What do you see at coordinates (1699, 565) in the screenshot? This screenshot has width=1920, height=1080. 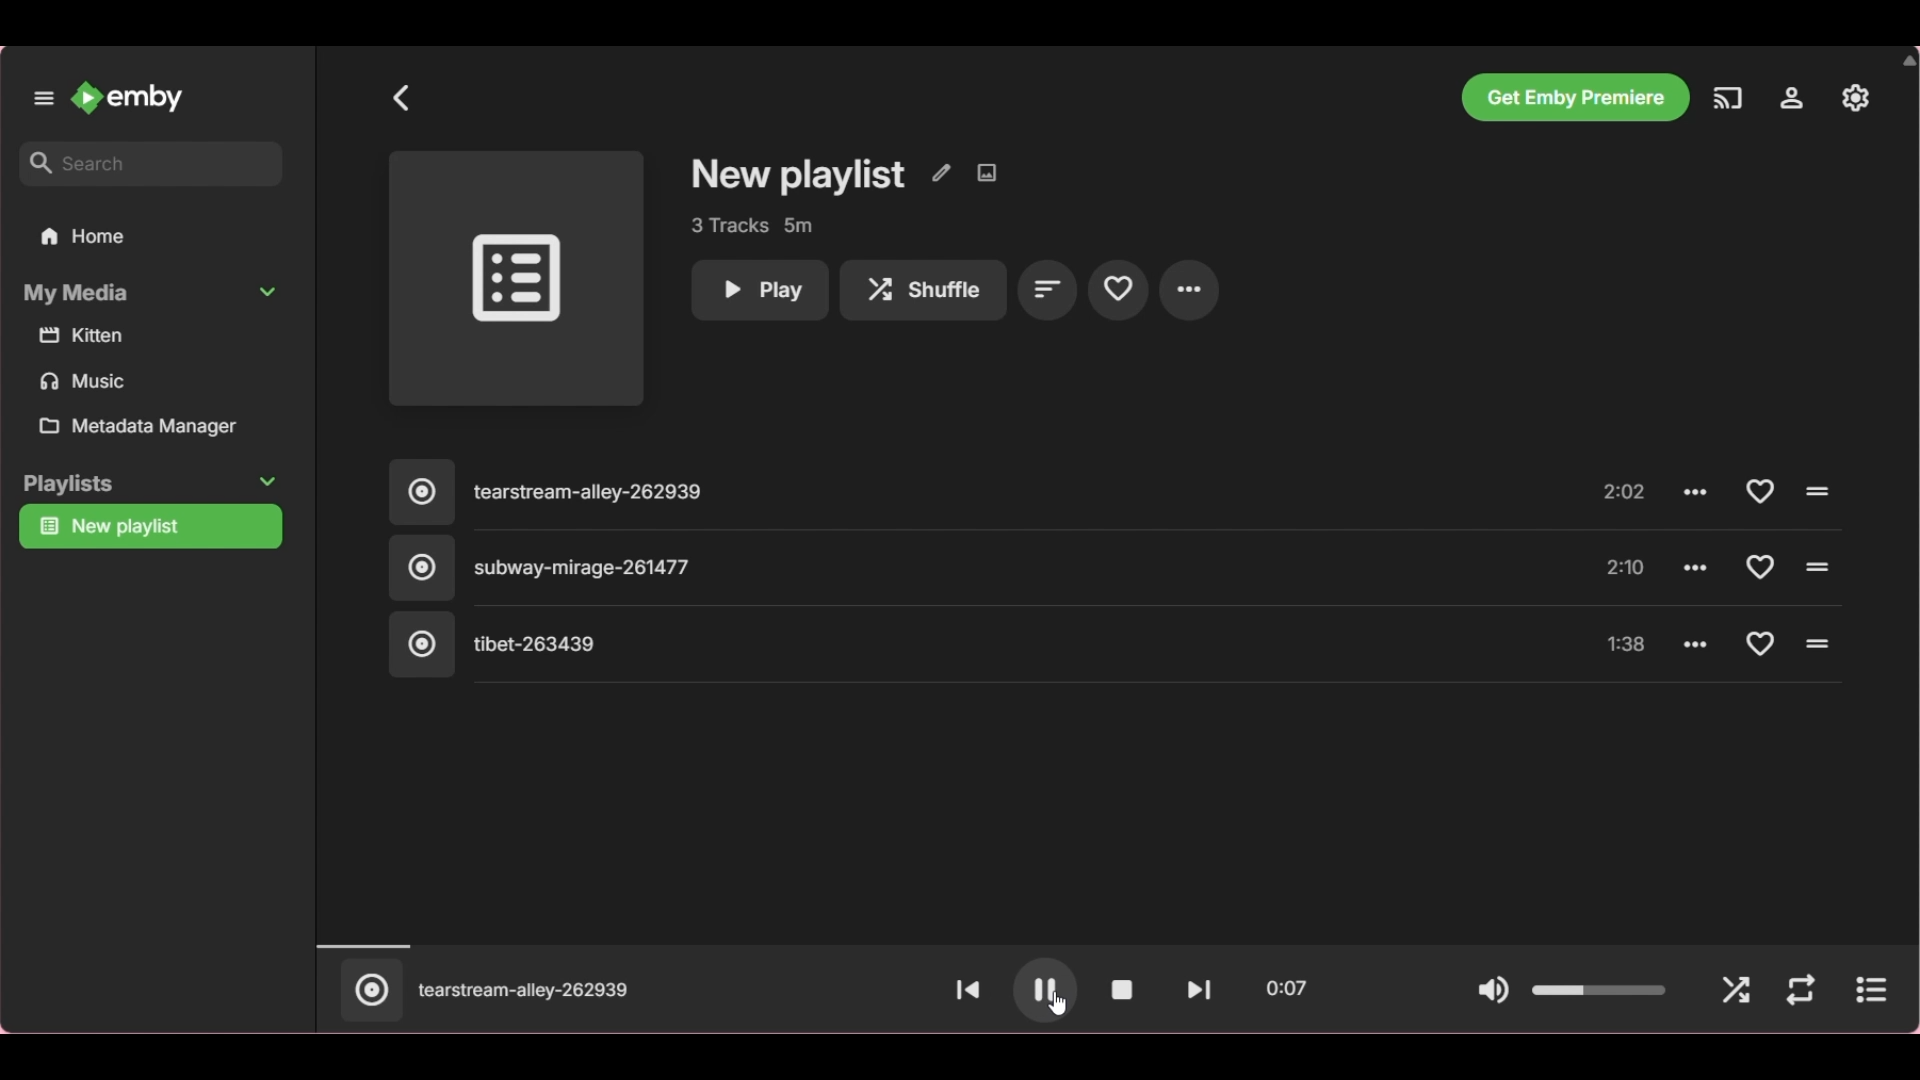 I see `Click to see more options for  song` at bounding box center [1699, 565].